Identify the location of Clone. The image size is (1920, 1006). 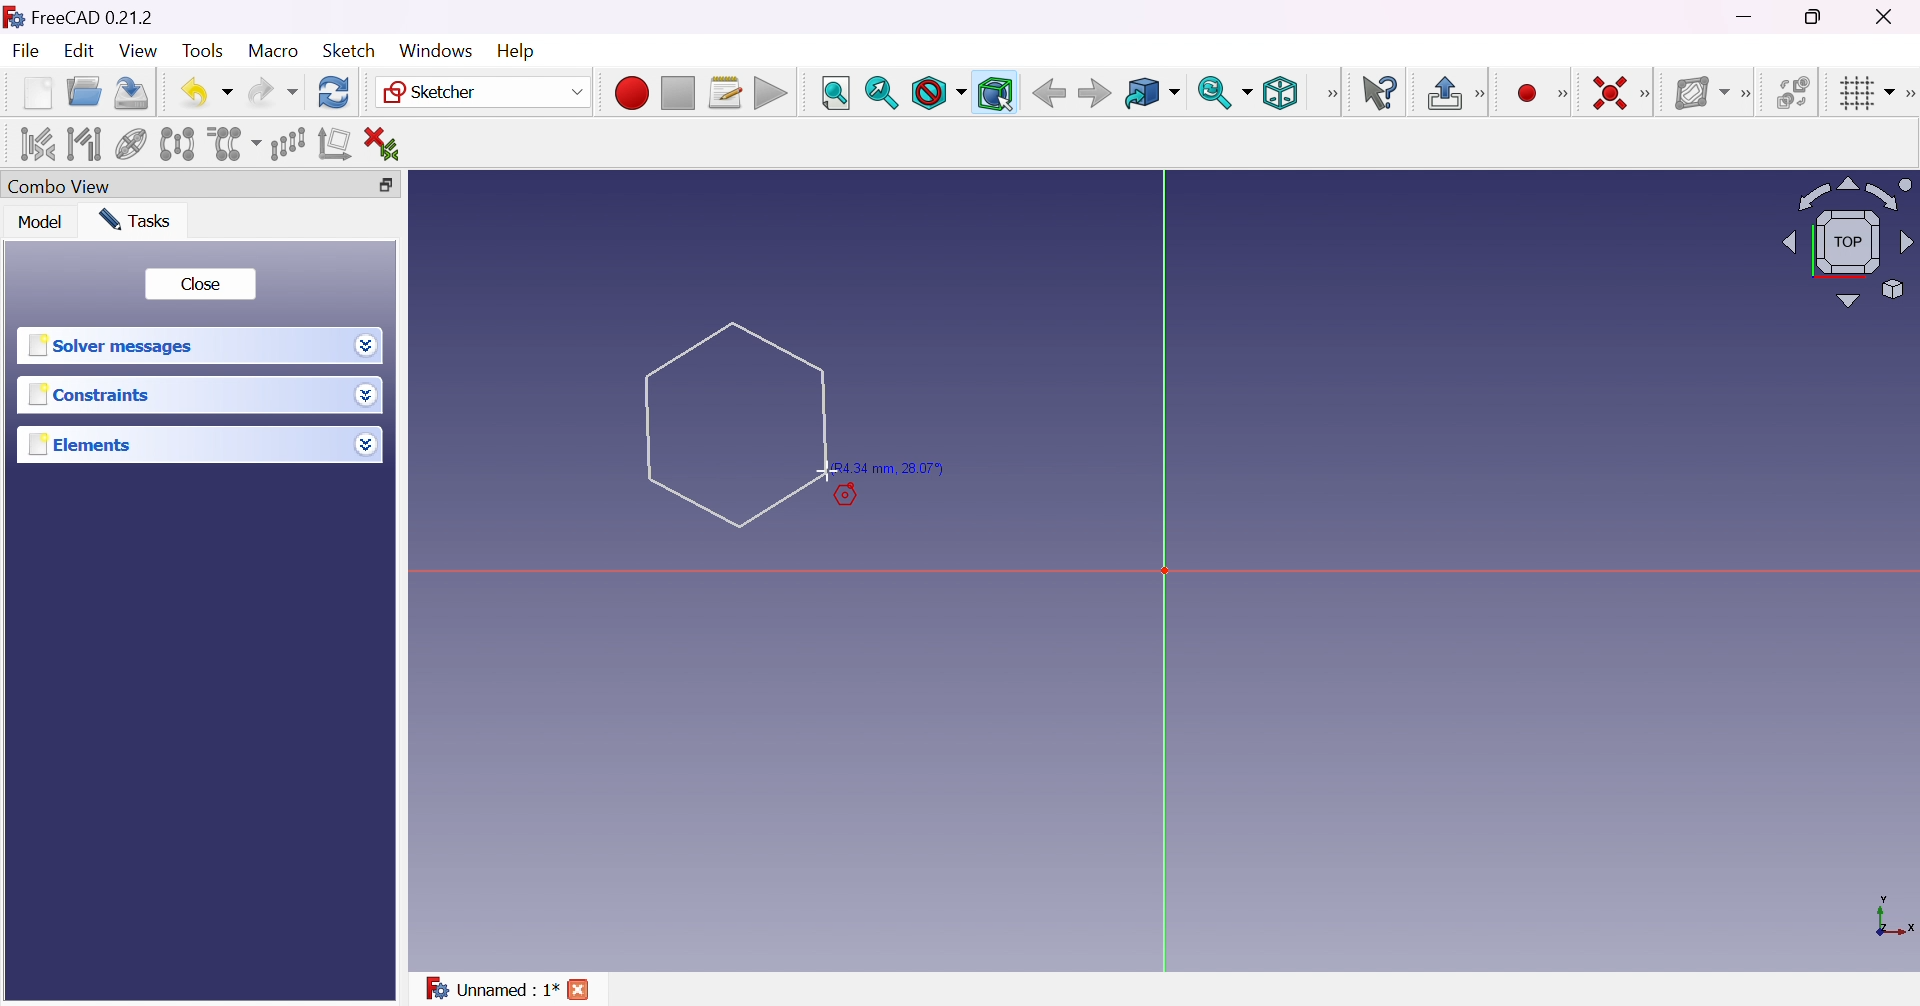
(232, 142).